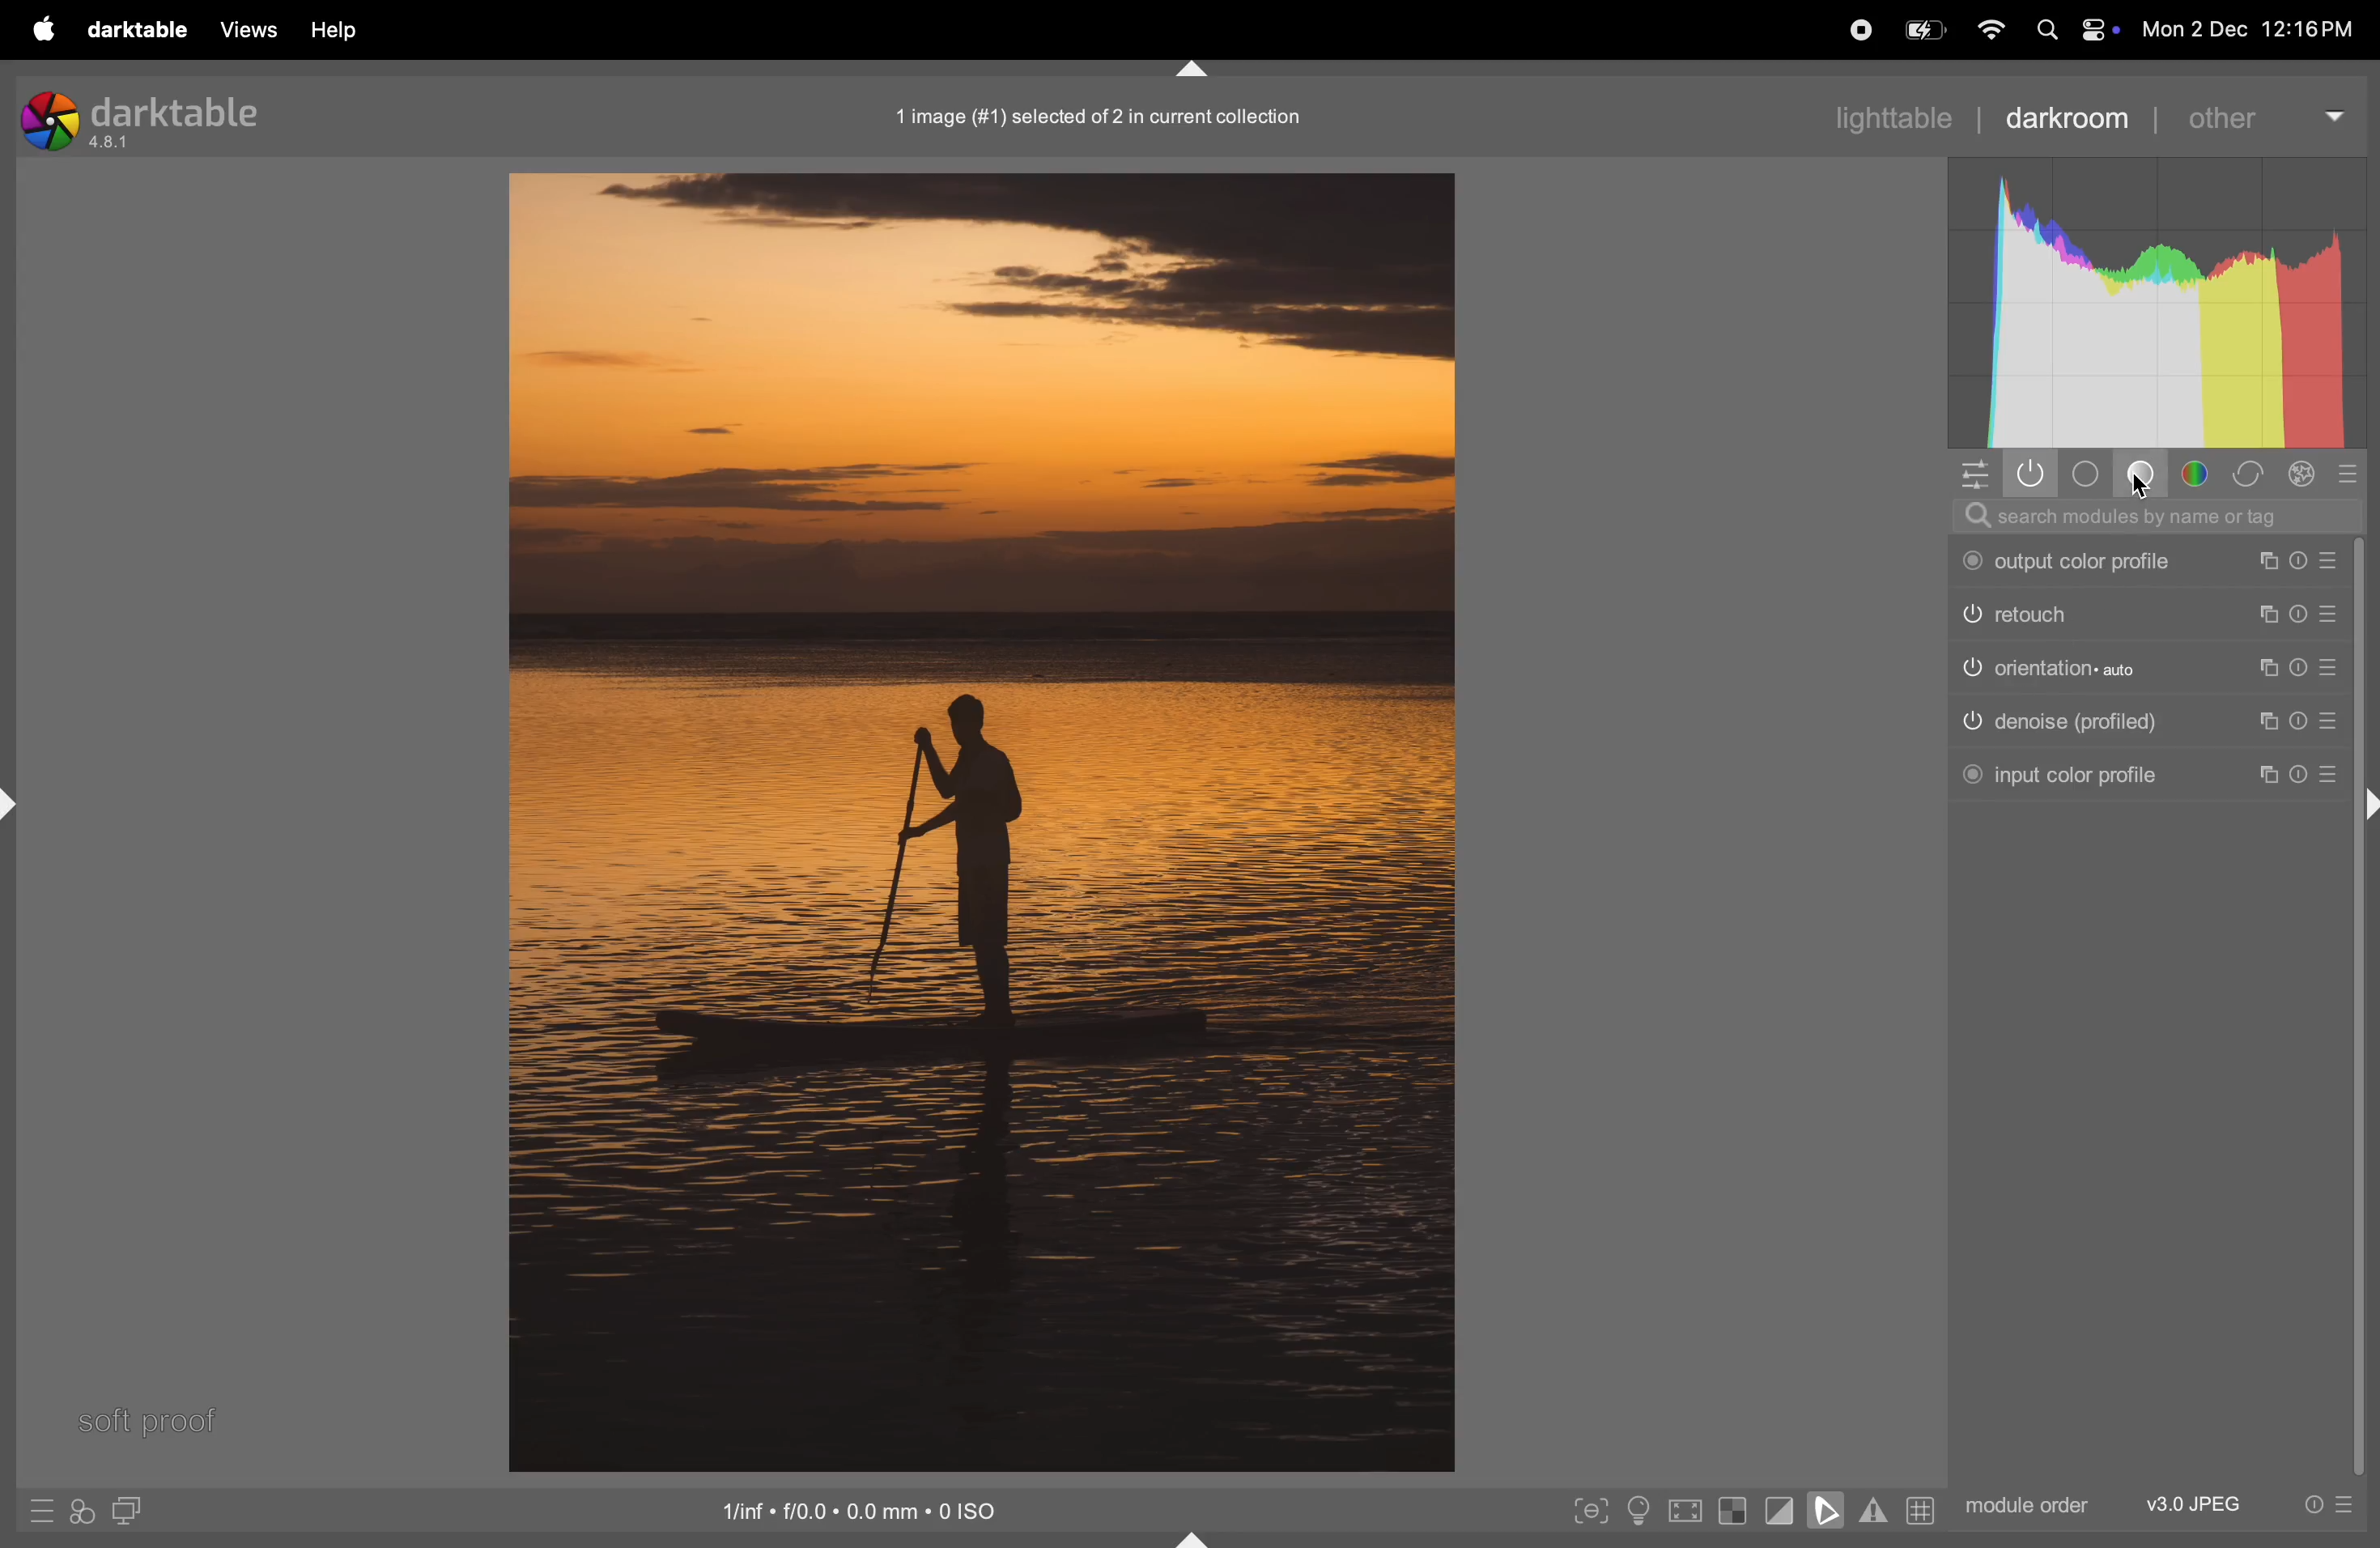 The width and height of the screenshot is (2380, 1548). I want to click on color, so click(2201, 474).